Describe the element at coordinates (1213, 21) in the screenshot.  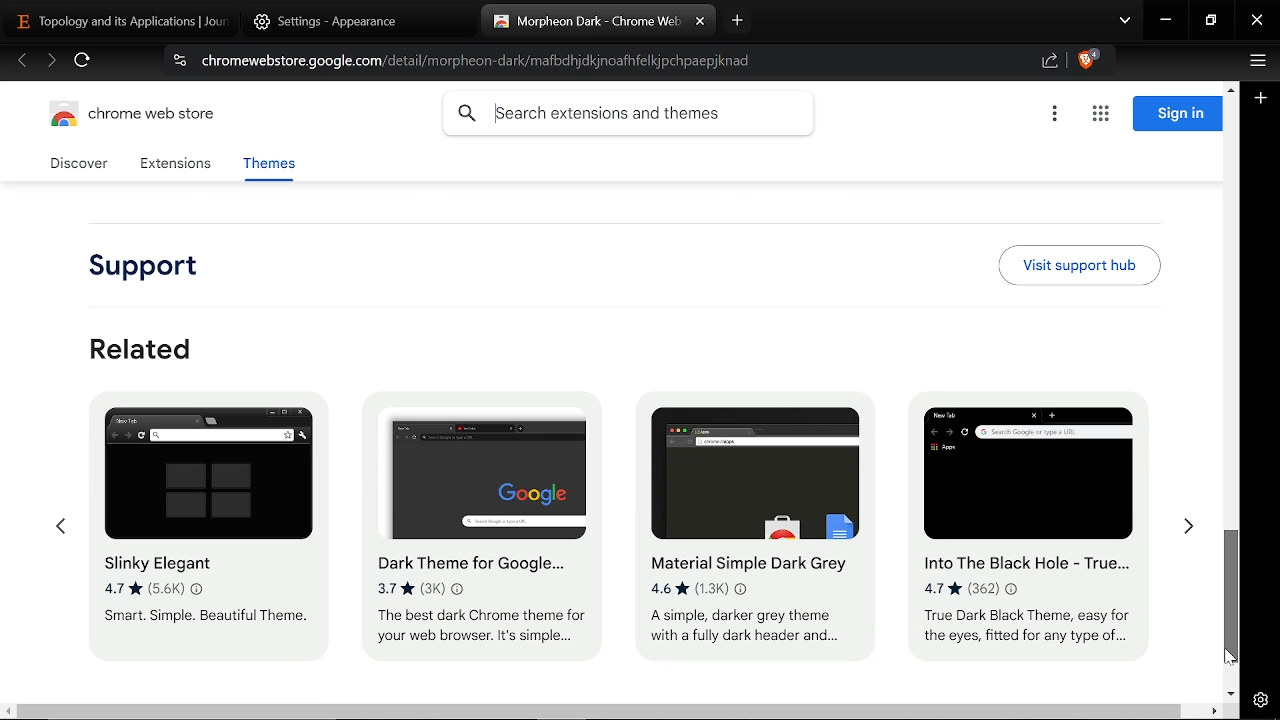
I see `REstore down` at that location.